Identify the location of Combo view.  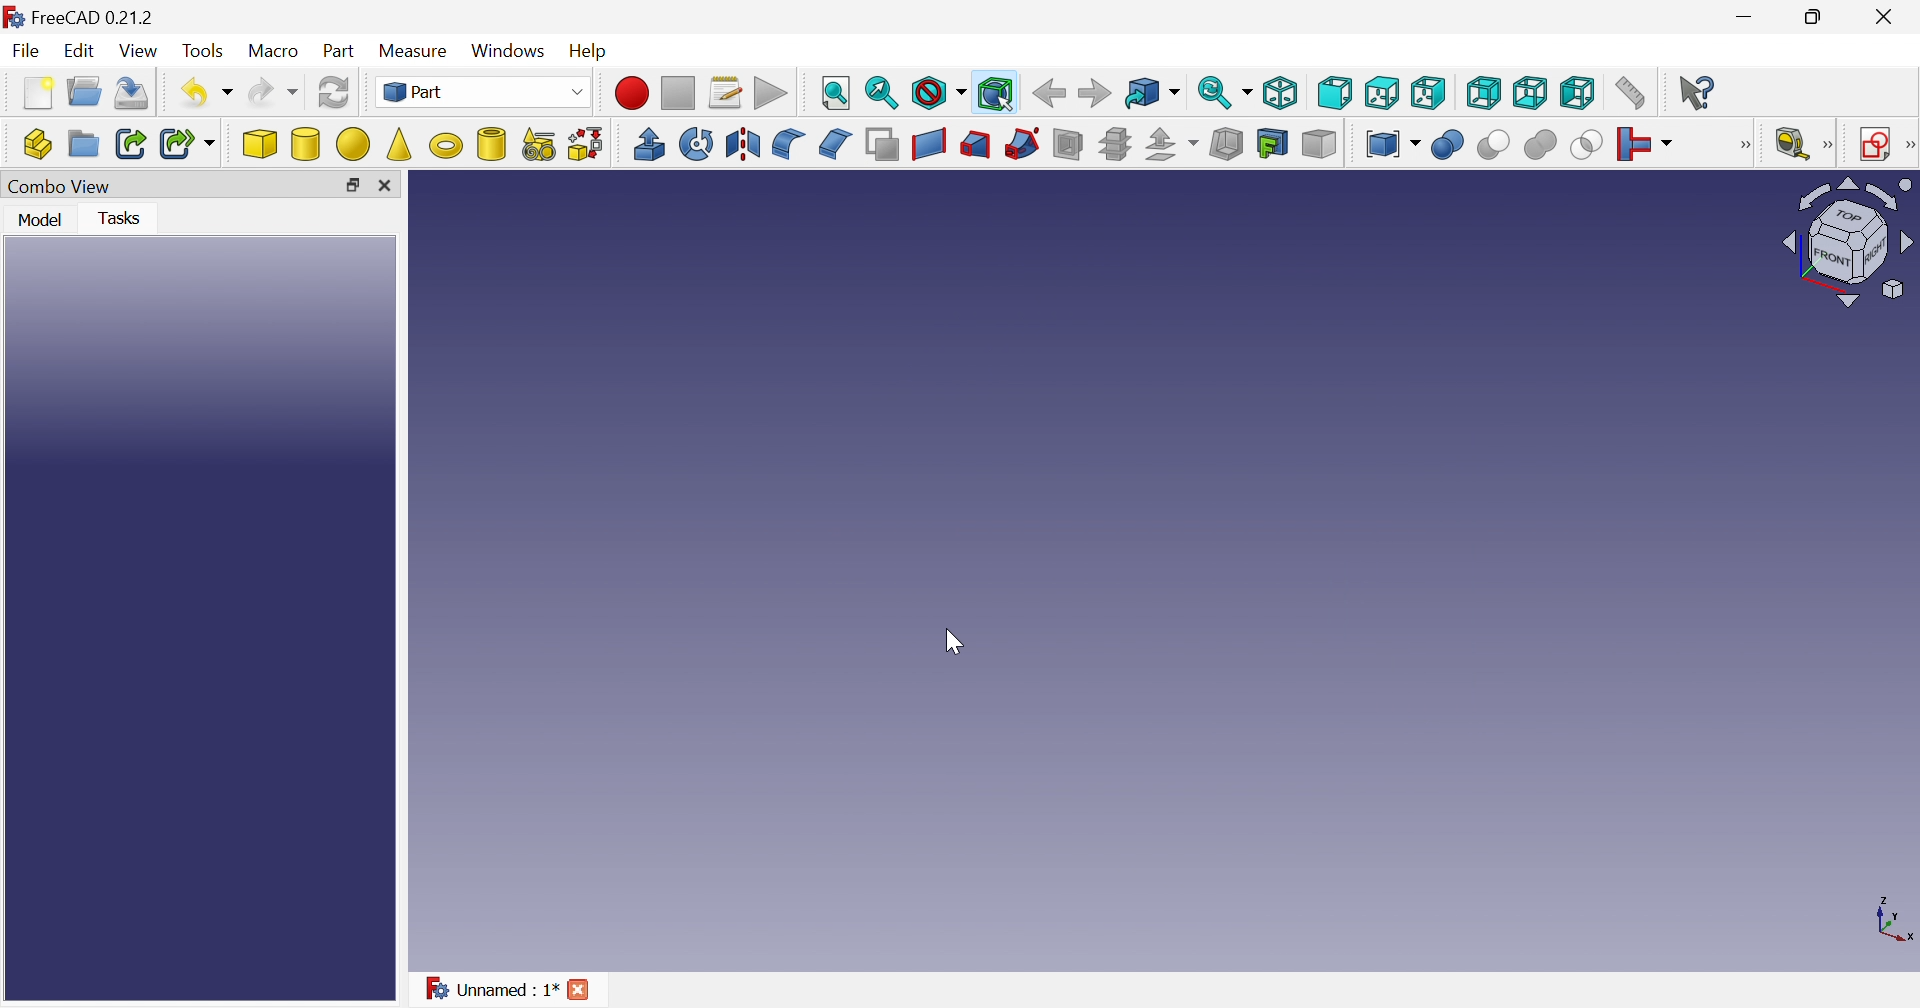
(62, 186).